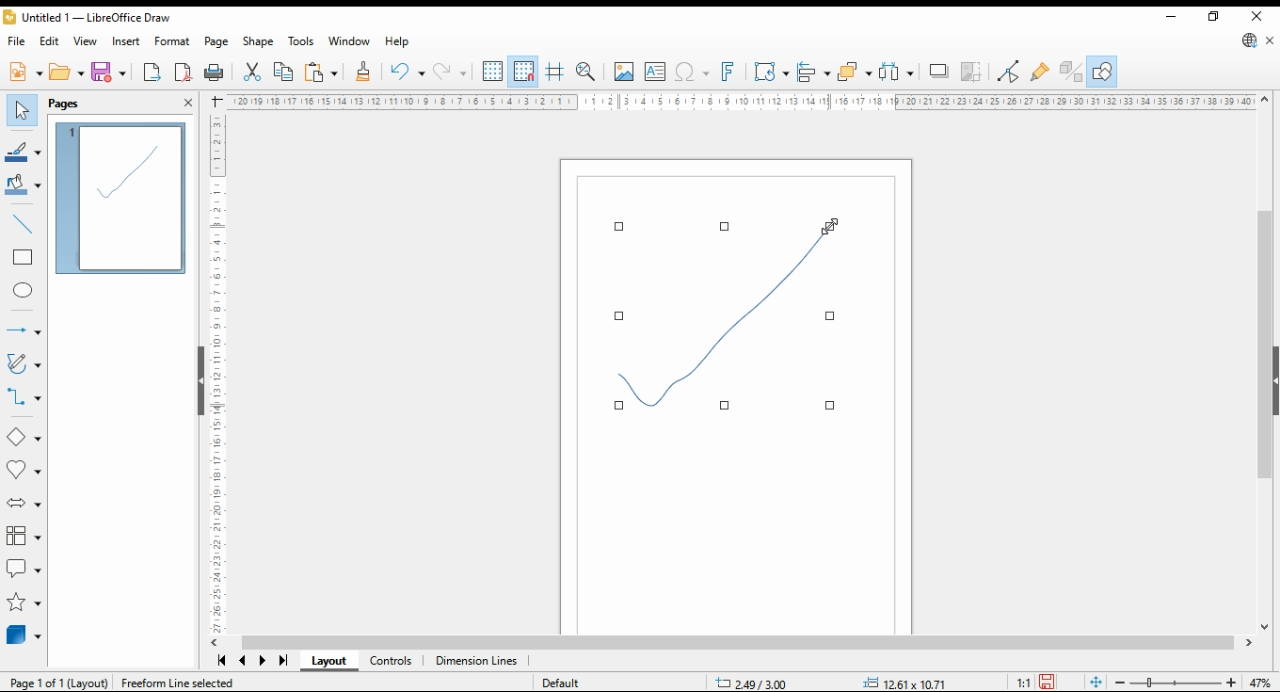 This screenshot has width=1280, height=692. I want to click on help, so click(397, 43).